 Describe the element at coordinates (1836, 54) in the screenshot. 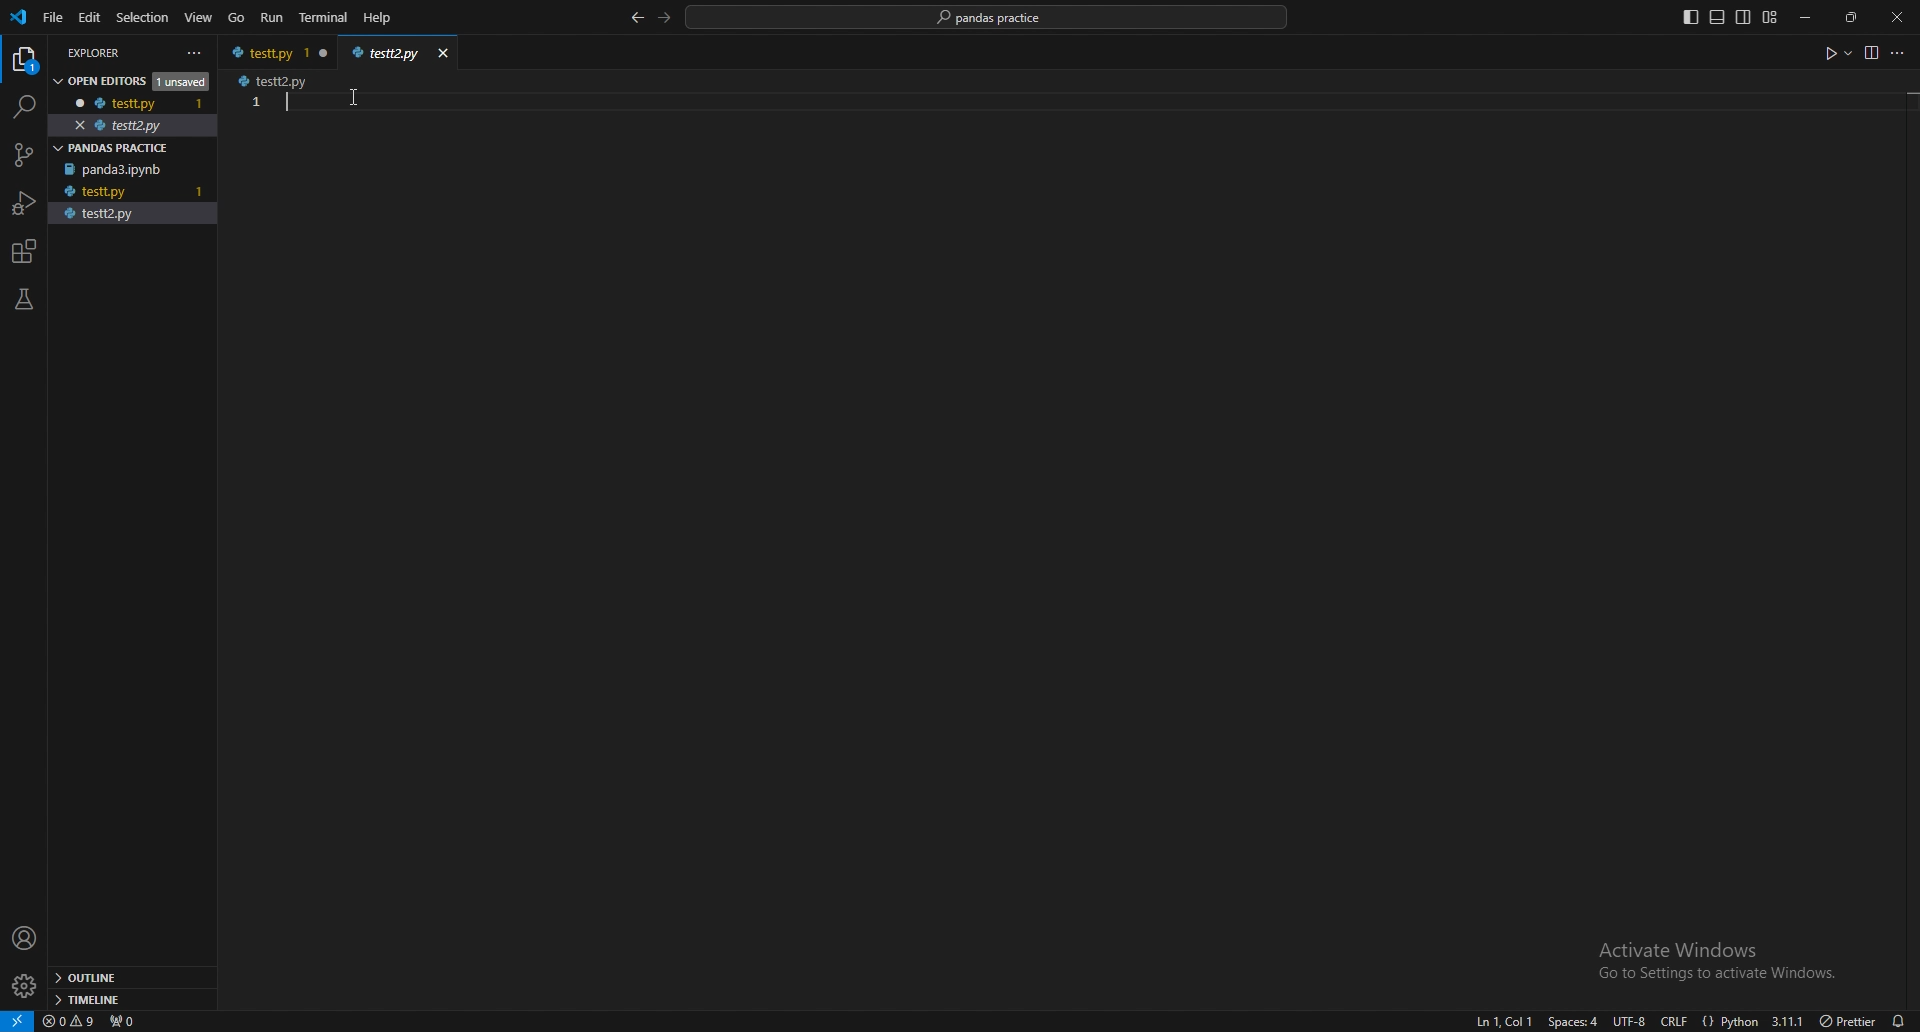

I see `run code ` at that location.